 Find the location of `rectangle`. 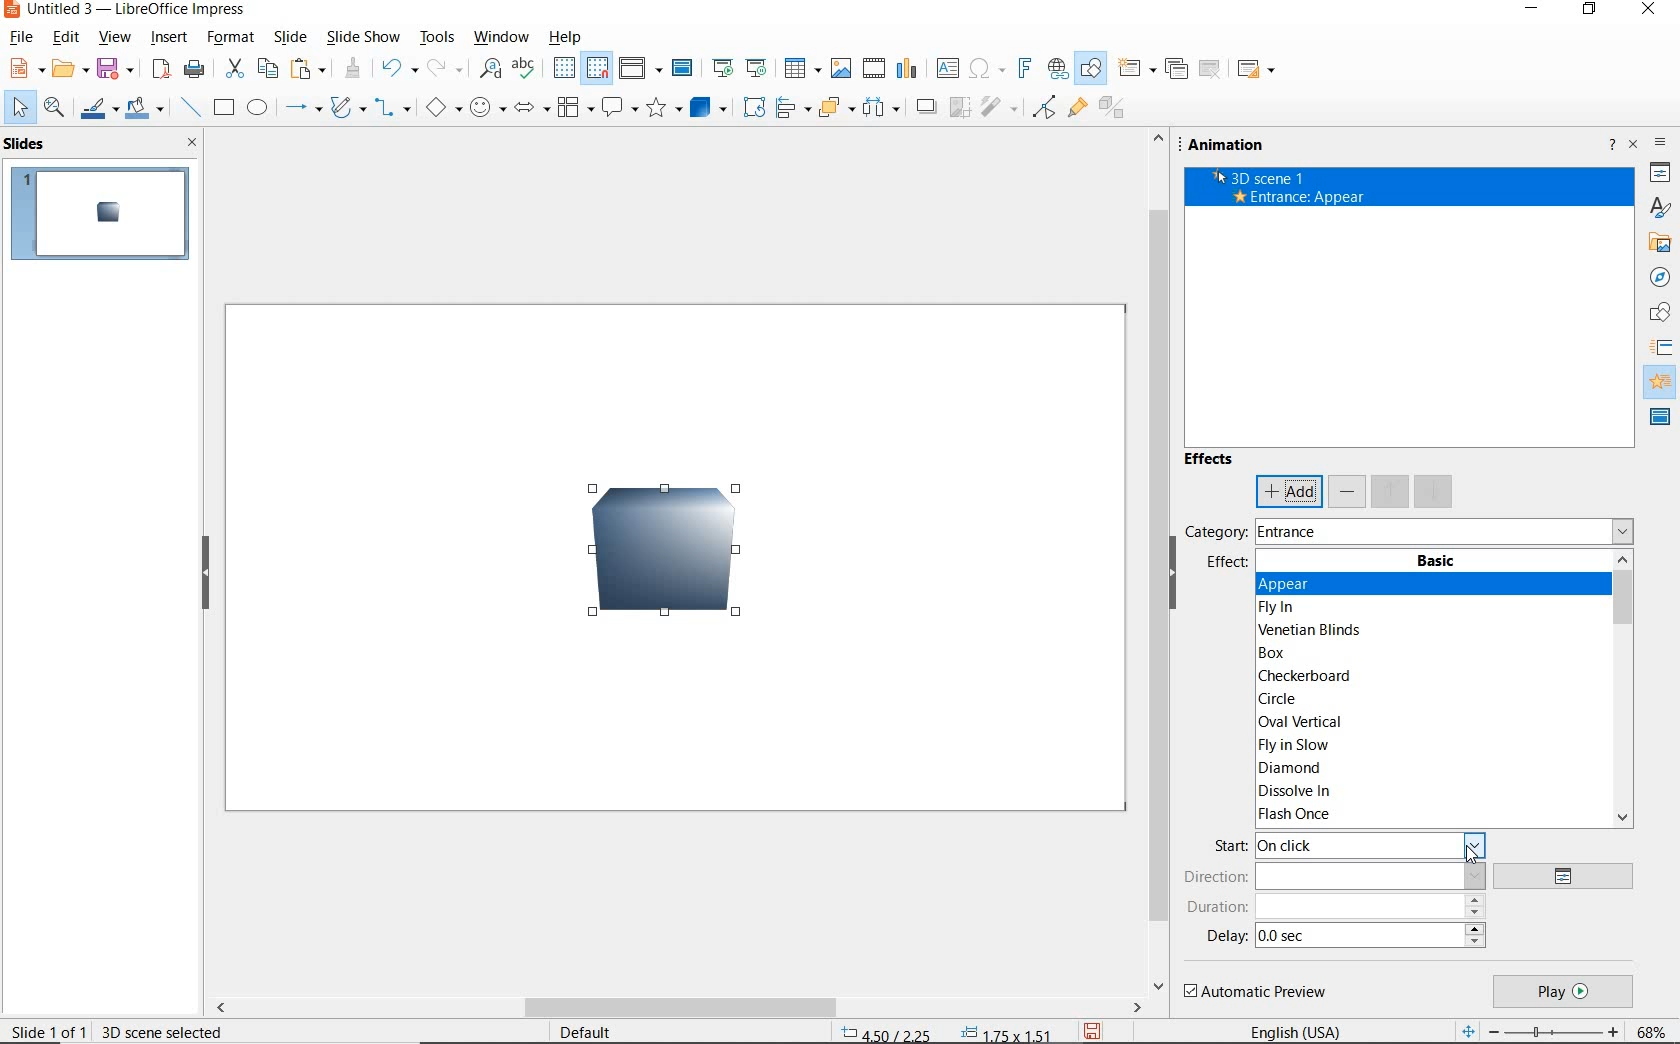

rectangle is located at coordinates (225, 110).